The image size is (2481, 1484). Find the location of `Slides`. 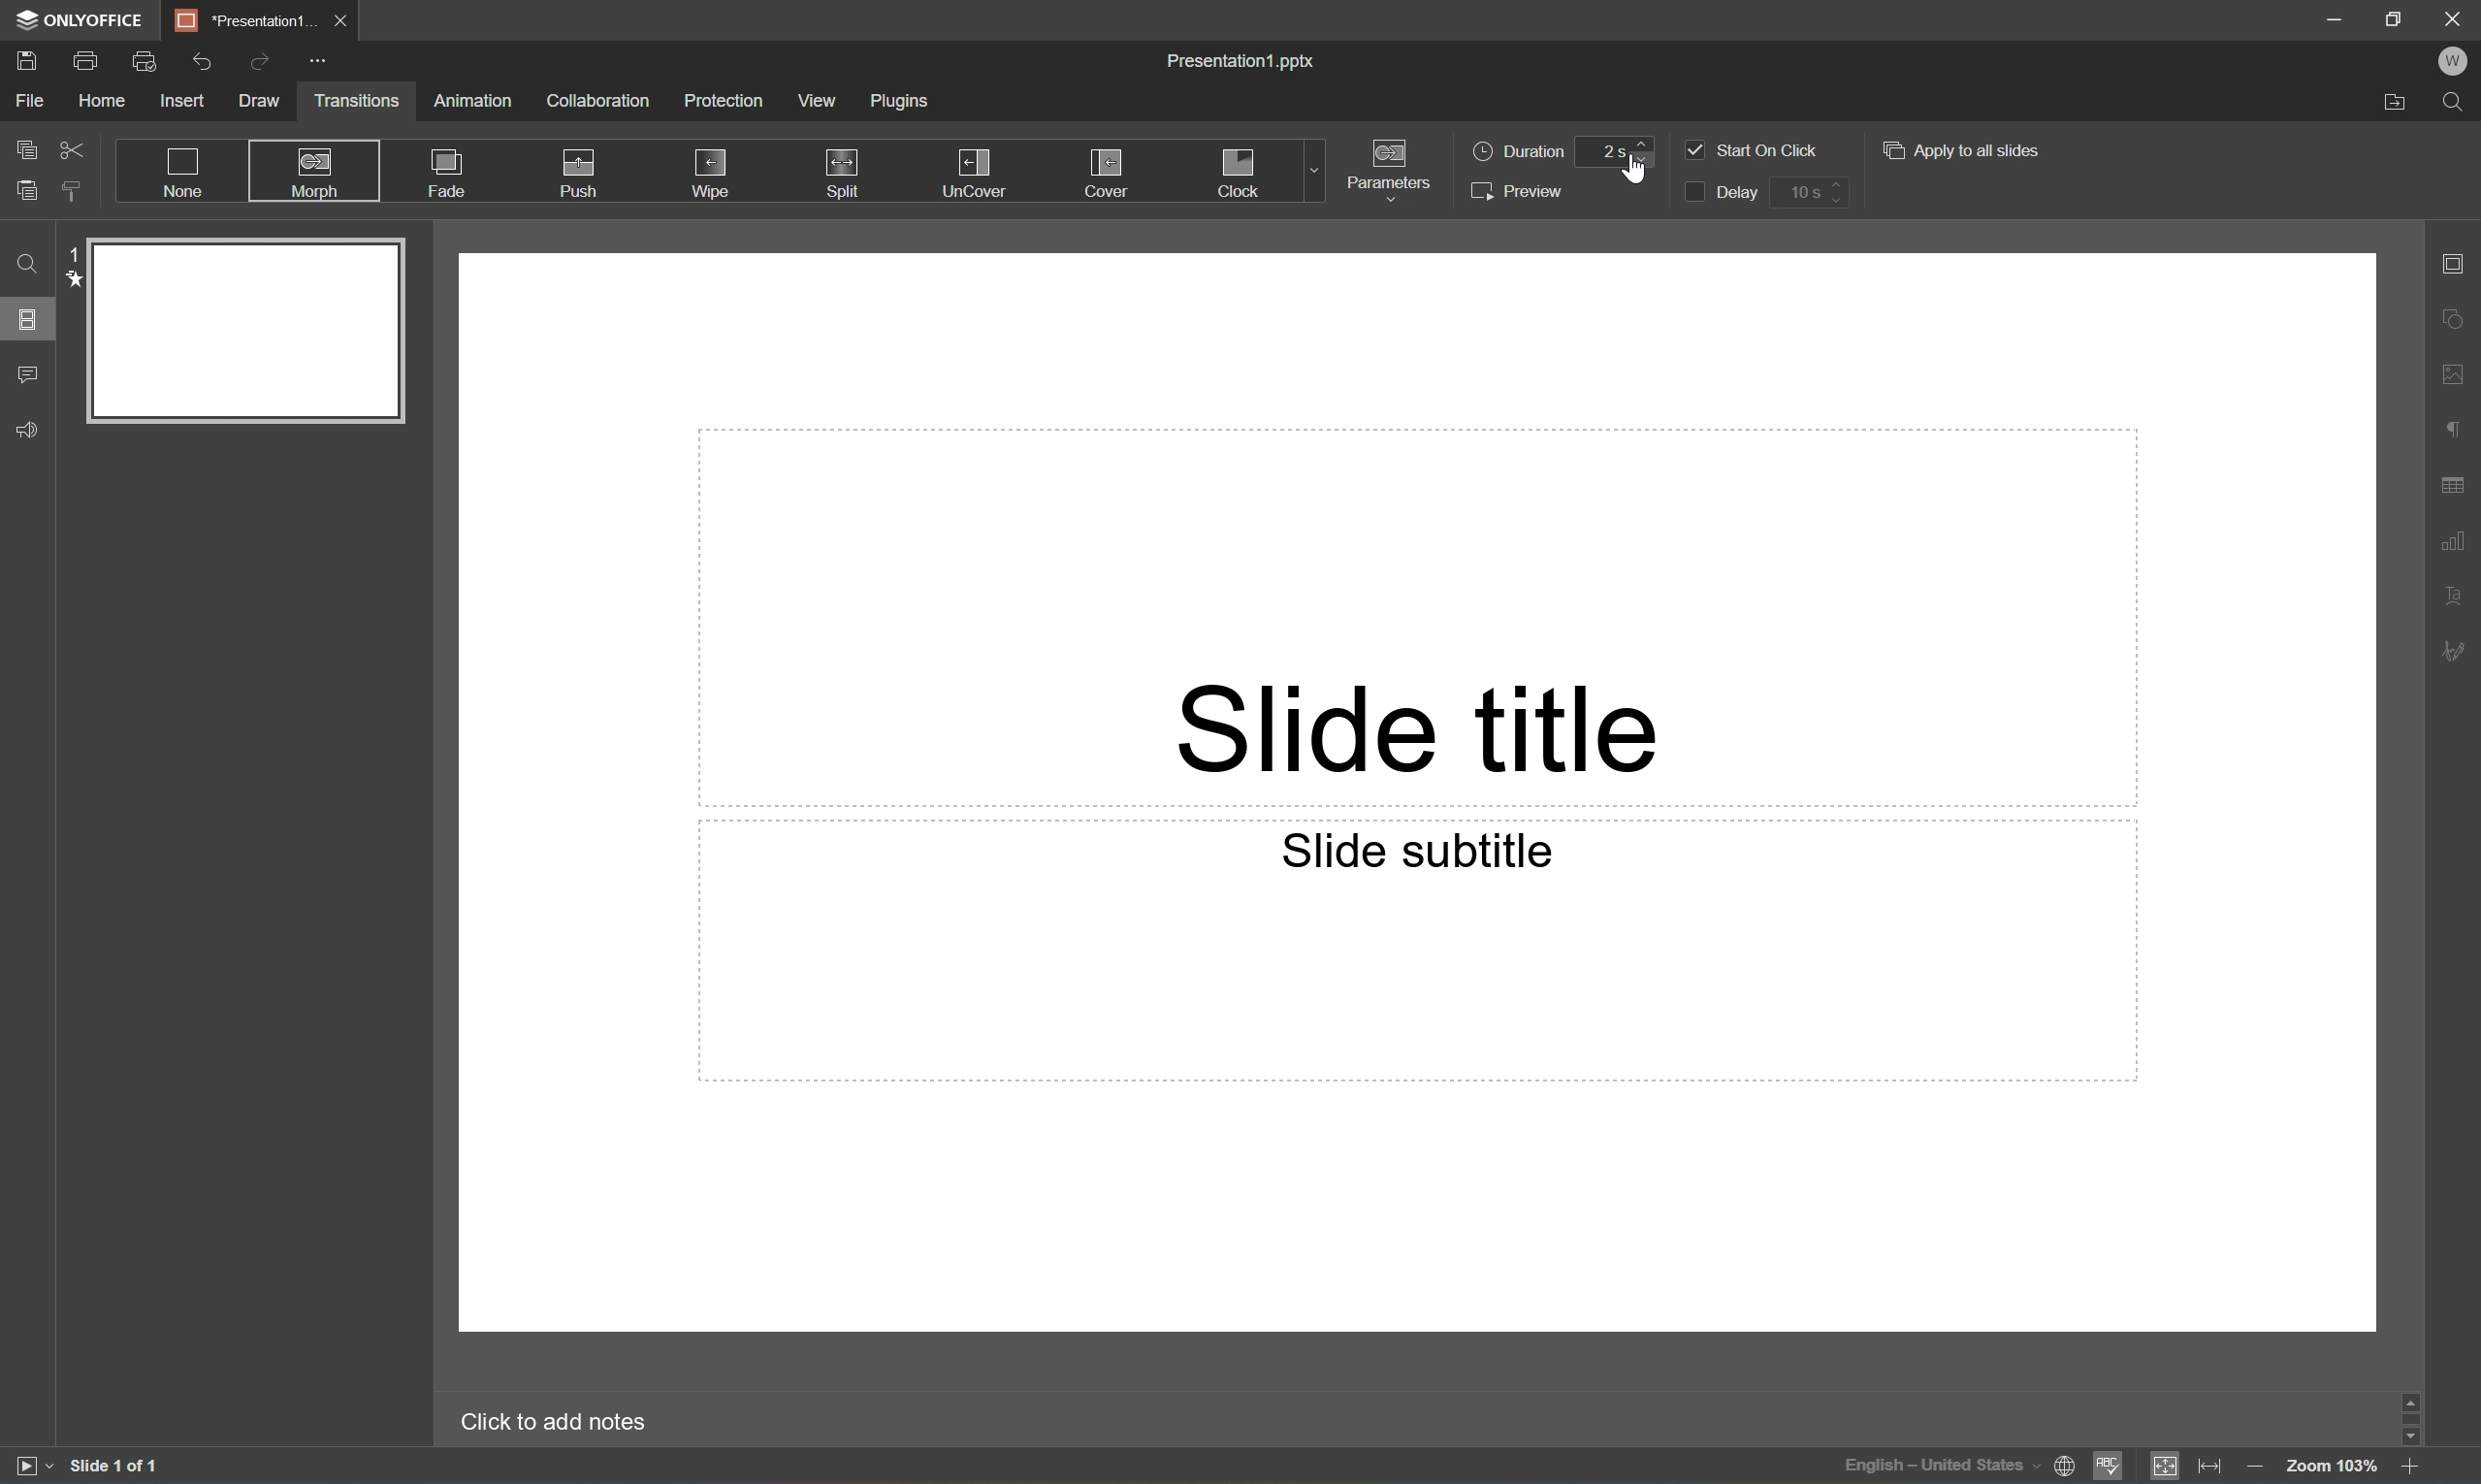

Slides is located at coordinates (30, 320).